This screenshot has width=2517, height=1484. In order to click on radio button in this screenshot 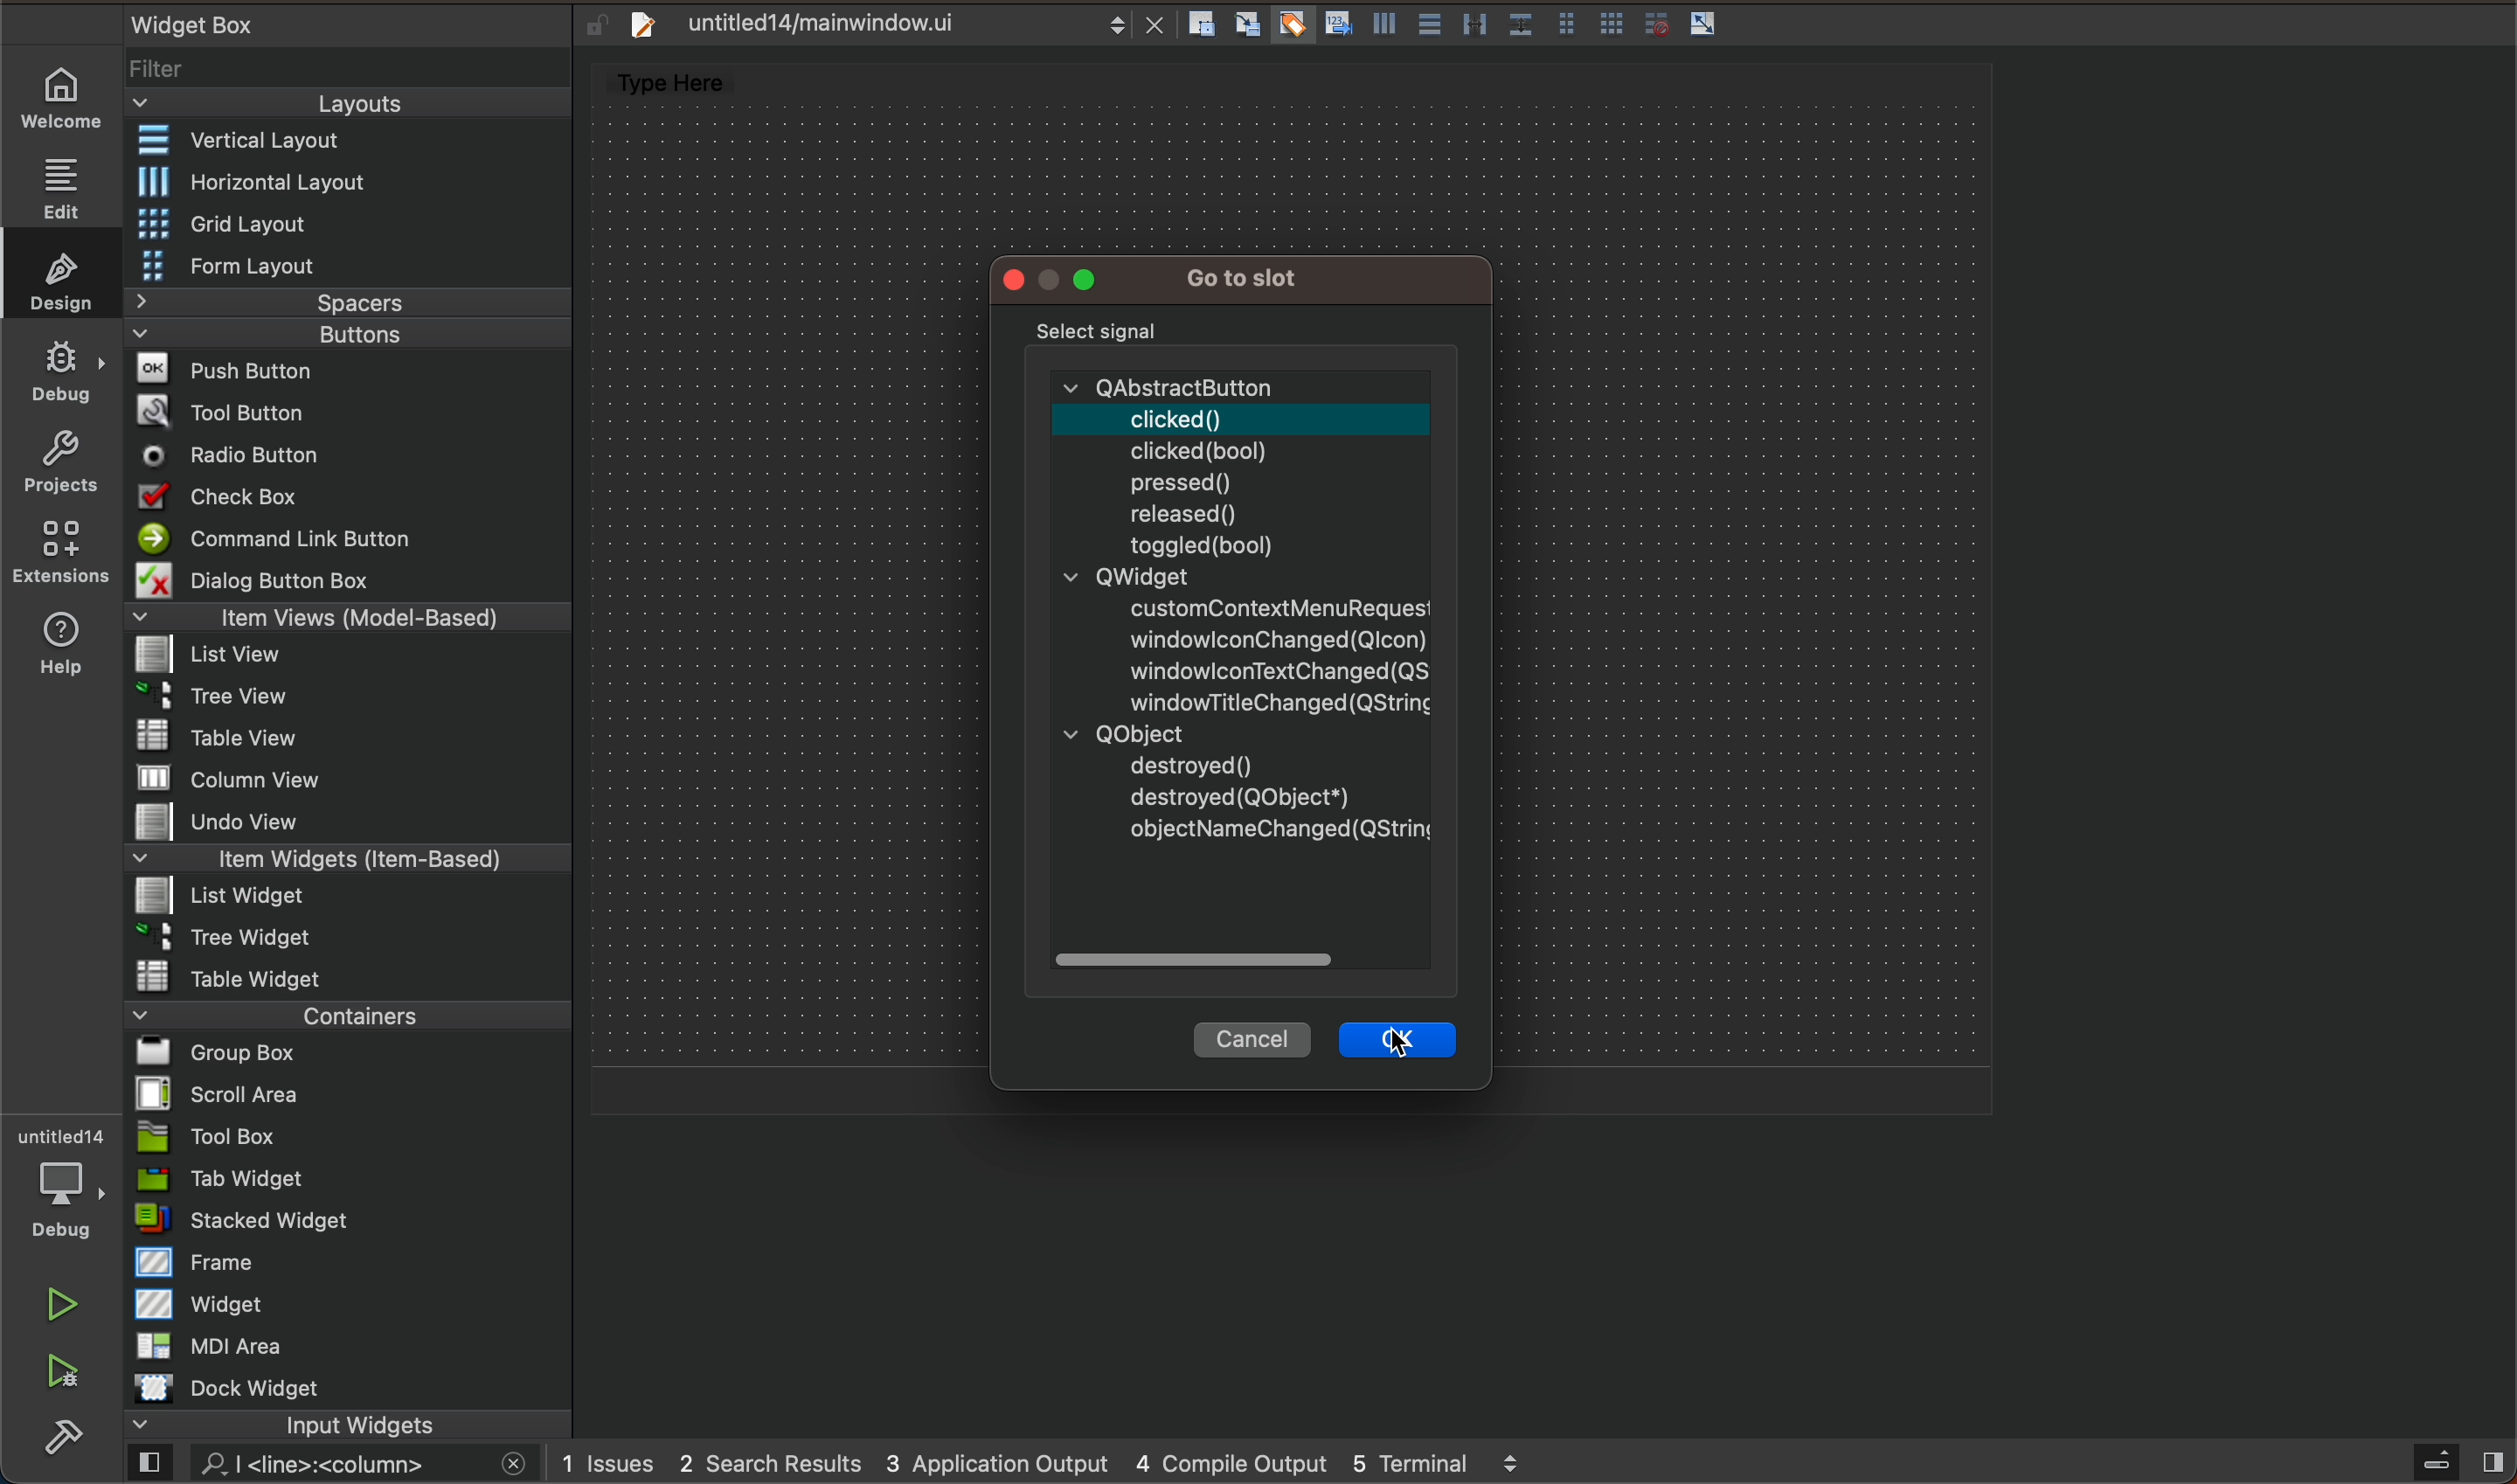, I will do `click(359, 458)`.